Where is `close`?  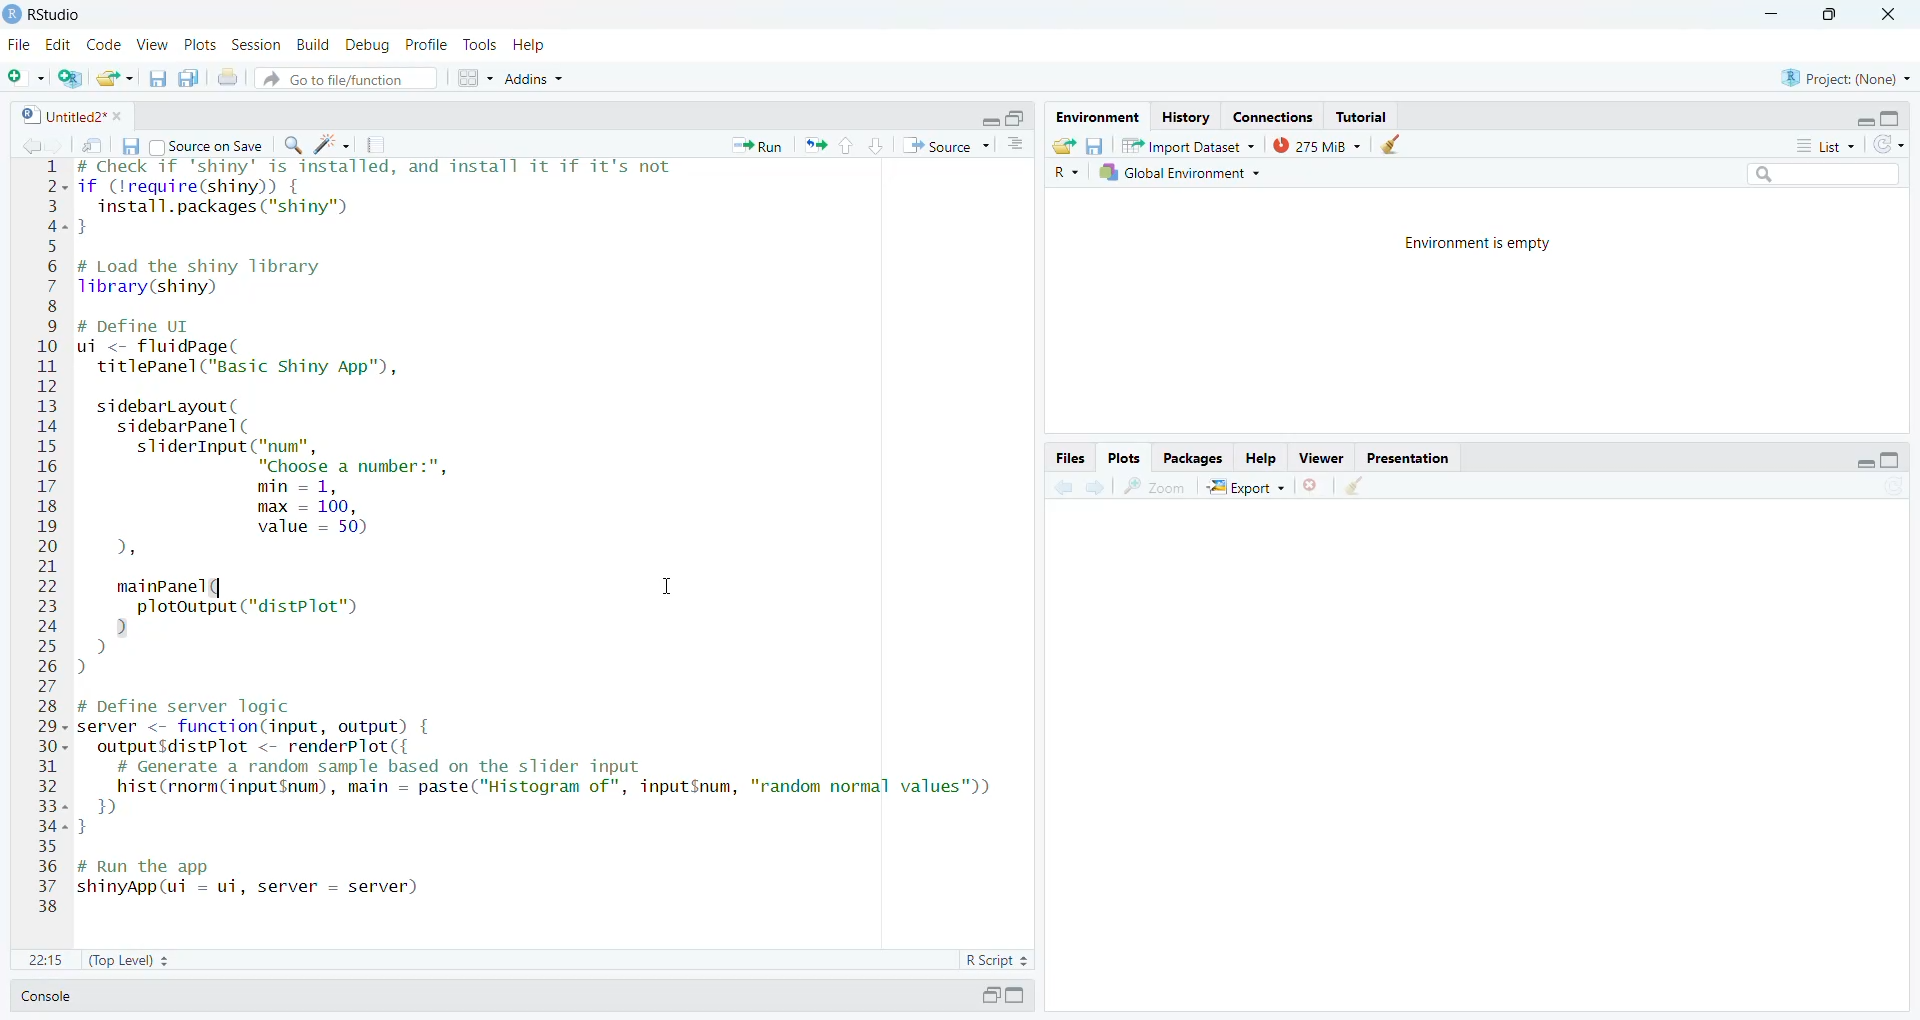
close is located at coordinates (1308, 485).